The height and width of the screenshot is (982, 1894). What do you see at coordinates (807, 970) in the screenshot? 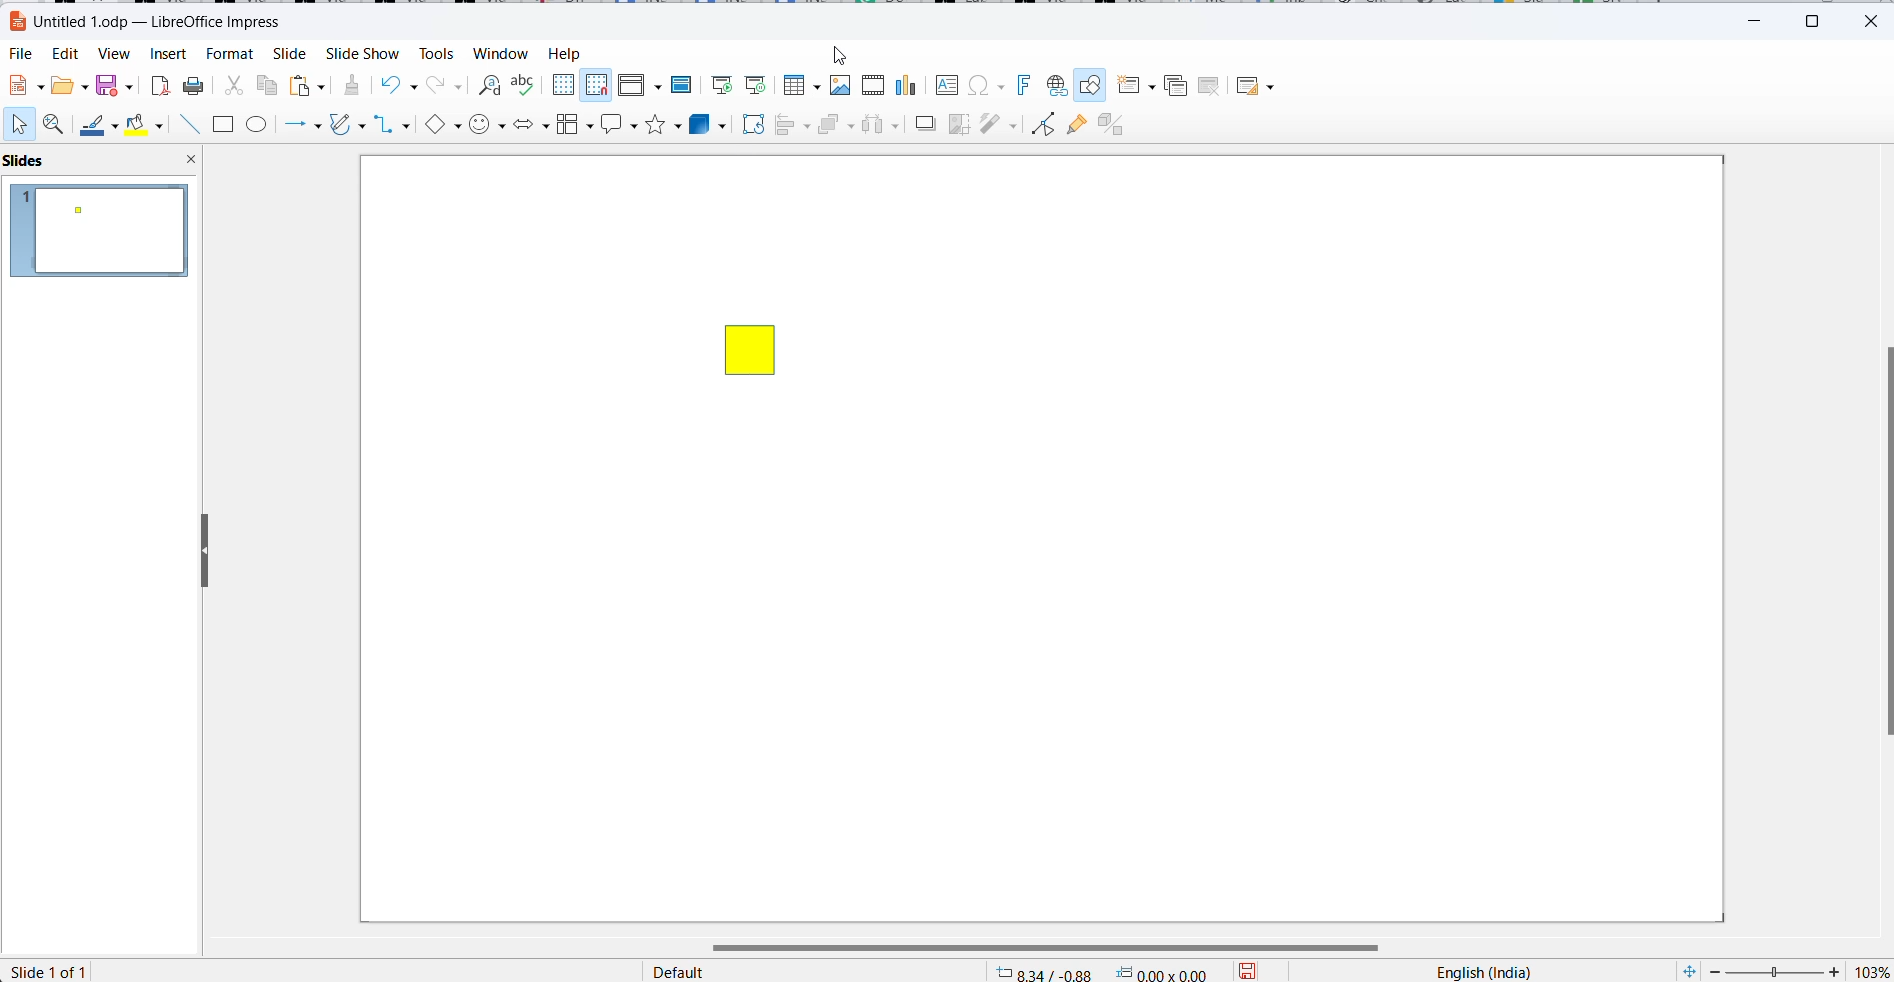
I see `page style` at bounding box center [807, 970].